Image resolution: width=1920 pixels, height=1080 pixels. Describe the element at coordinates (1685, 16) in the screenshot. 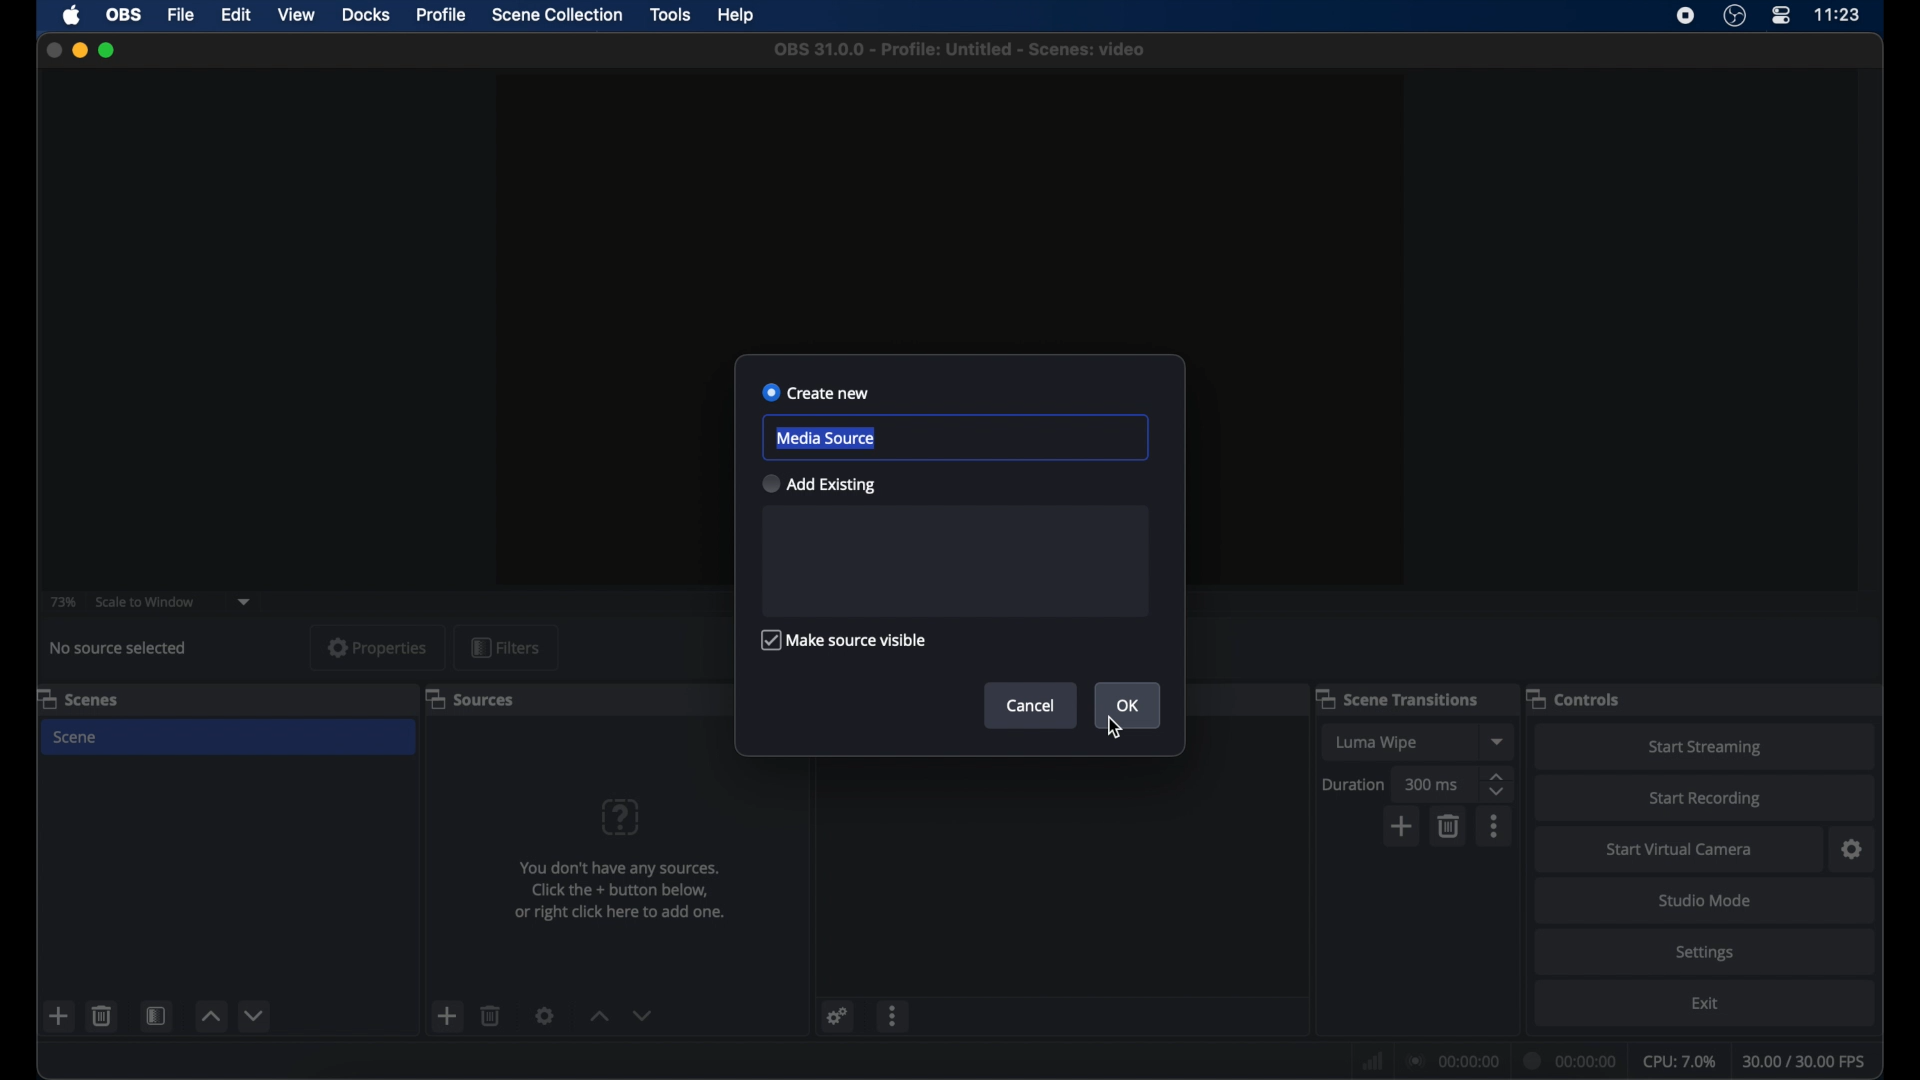

I see `screen recorder icon` at that location.